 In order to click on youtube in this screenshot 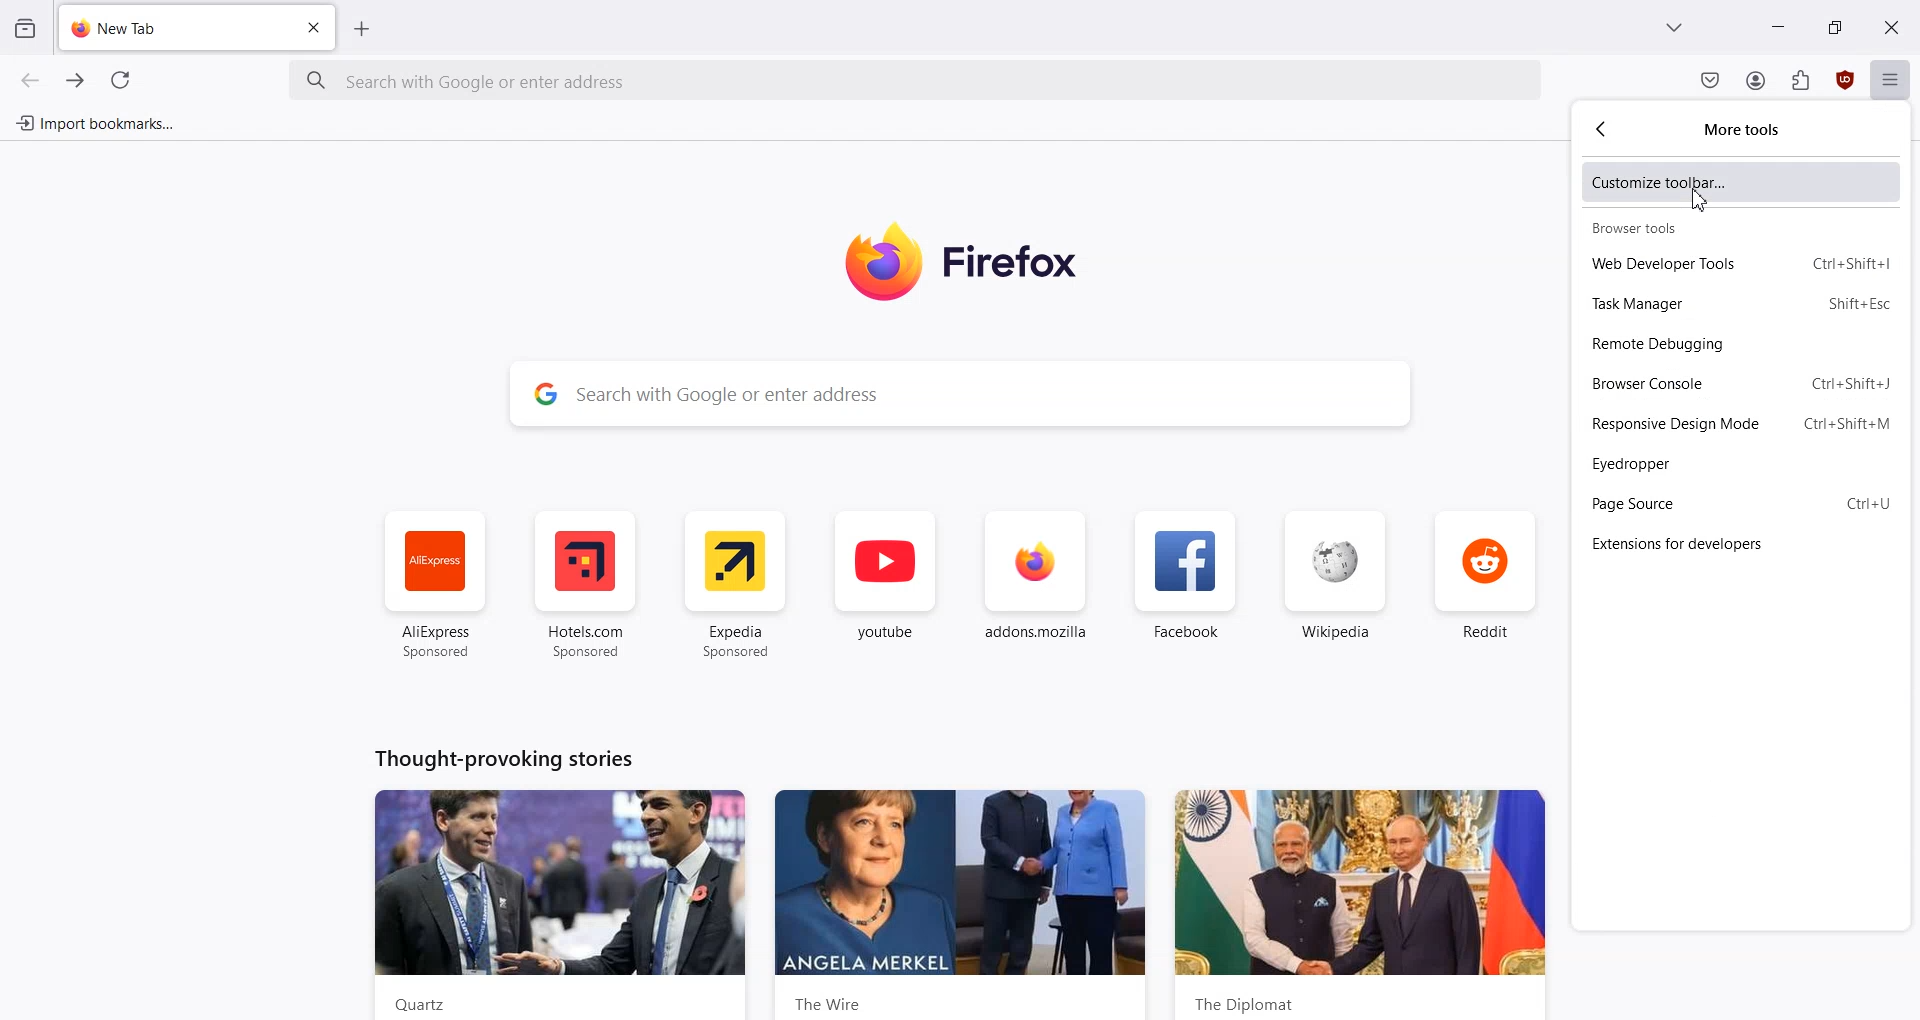, I will do `click(885, 586)`.